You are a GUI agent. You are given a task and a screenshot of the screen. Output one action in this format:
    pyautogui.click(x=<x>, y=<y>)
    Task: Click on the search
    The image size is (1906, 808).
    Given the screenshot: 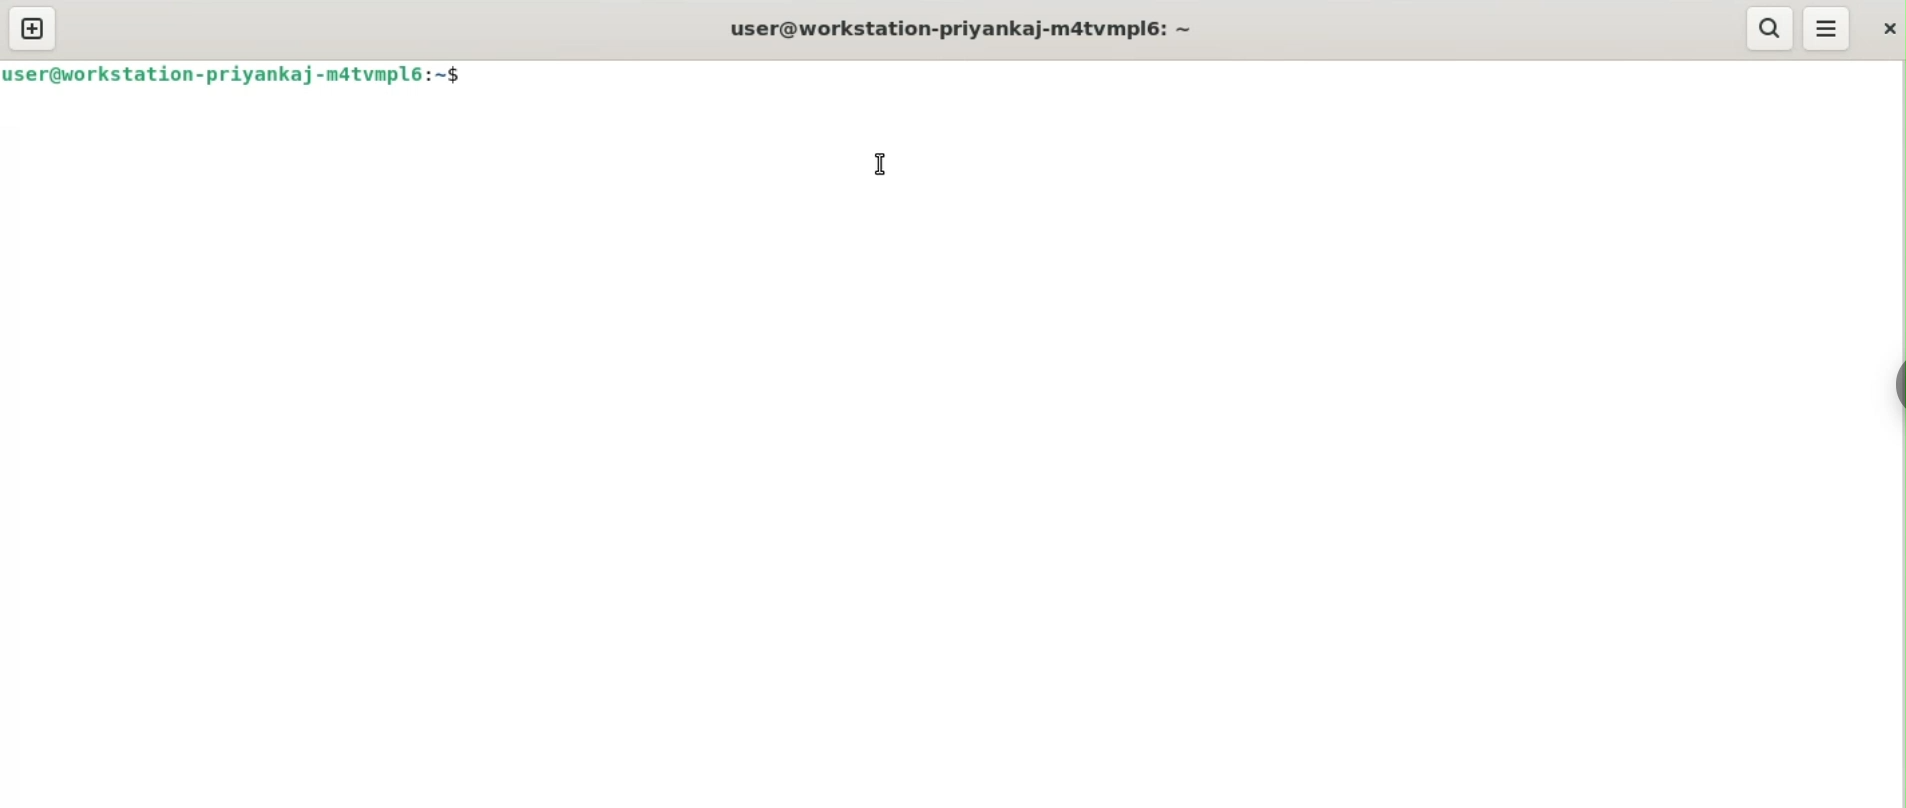 What is the action you would take?
    pyautogui.click(x=1771, y=29)
    